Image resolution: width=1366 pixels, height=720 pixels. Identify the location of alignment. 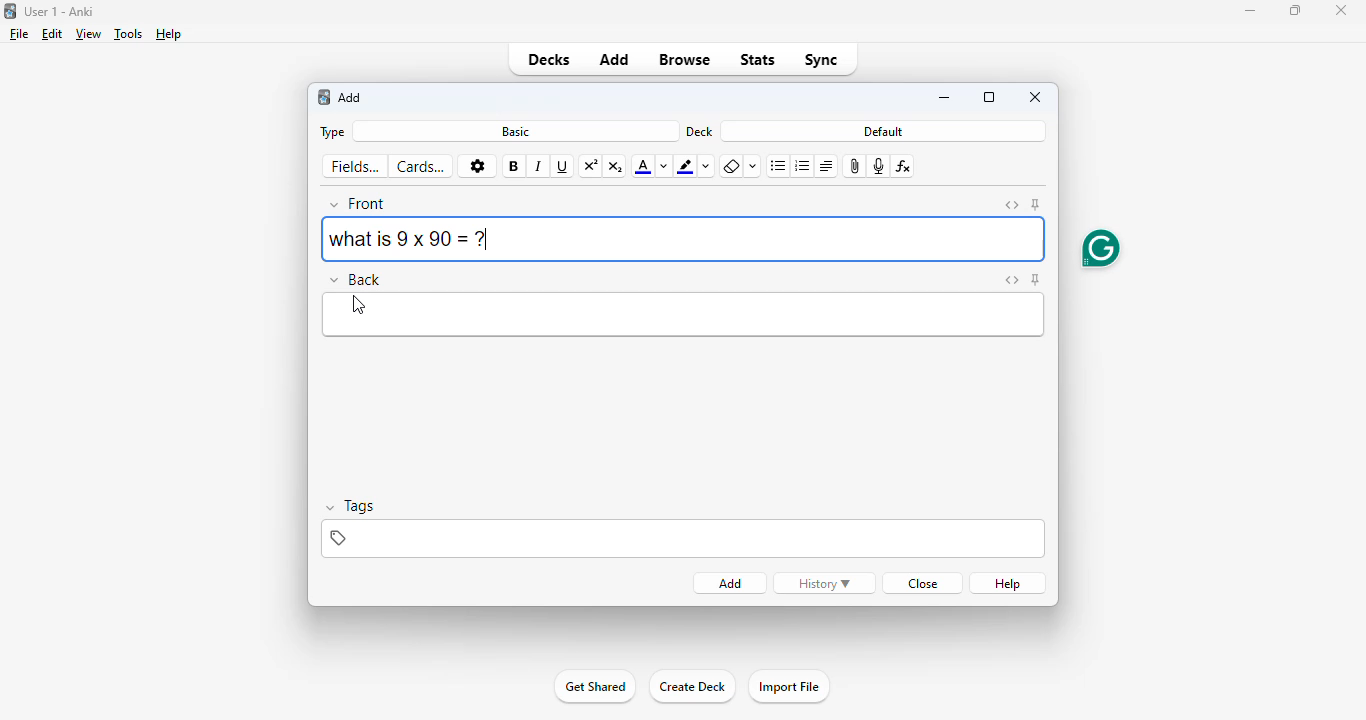
(826, 166).